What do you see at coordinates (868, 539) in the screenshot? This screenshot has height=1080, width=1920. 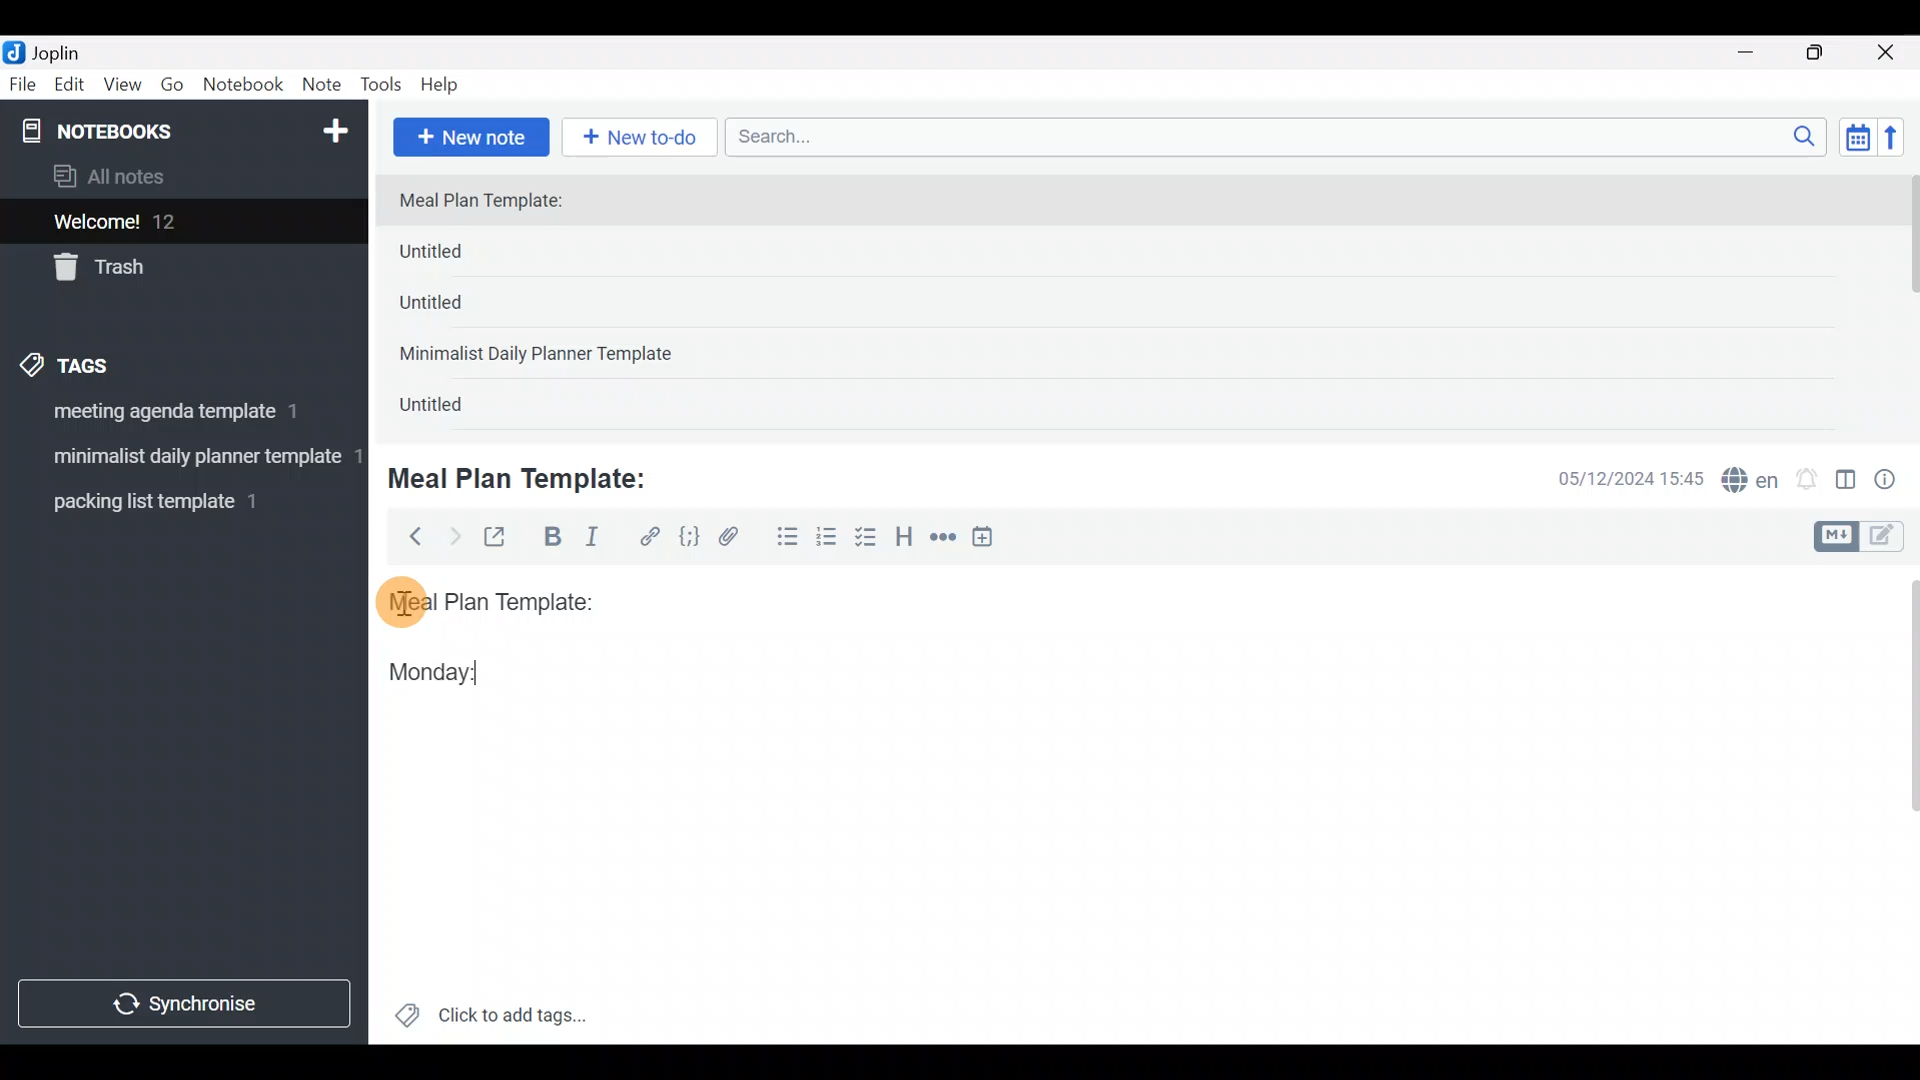 I see `Checkbox` at bounding box center [868, 539].